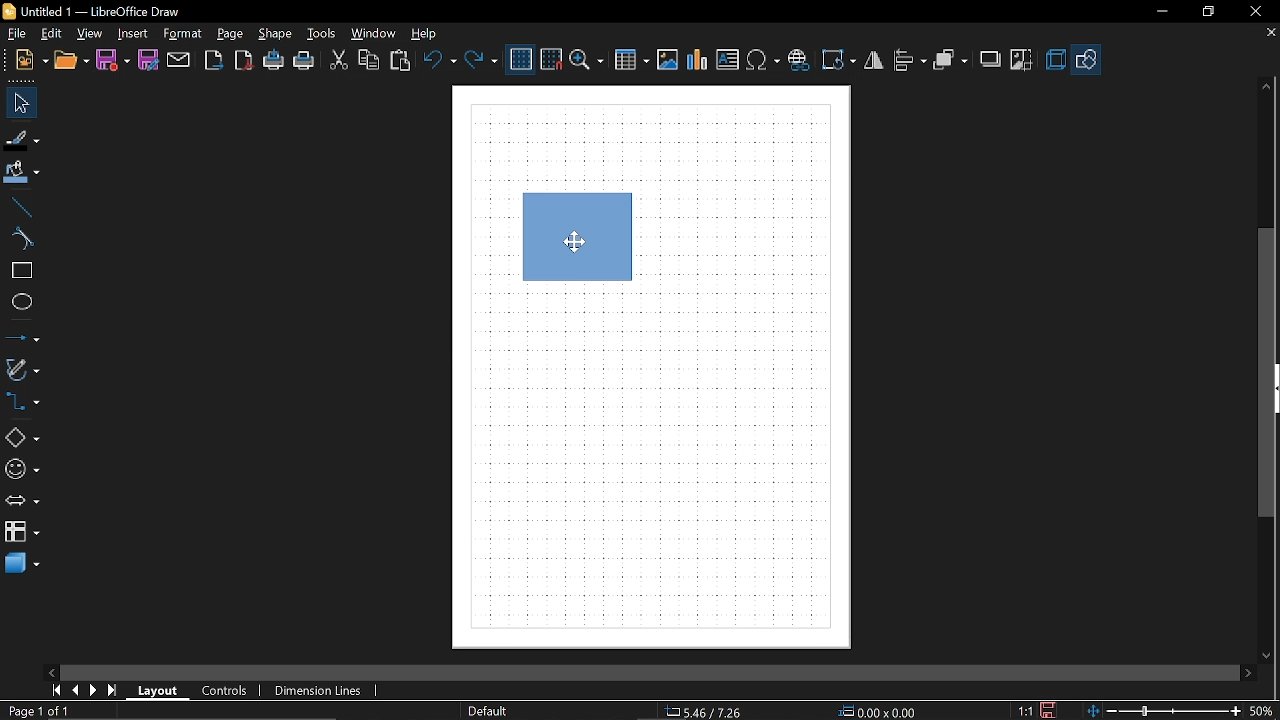 The width and height of the screenshot is (1280, 720). I want to click on Shape, so click(274, 34).